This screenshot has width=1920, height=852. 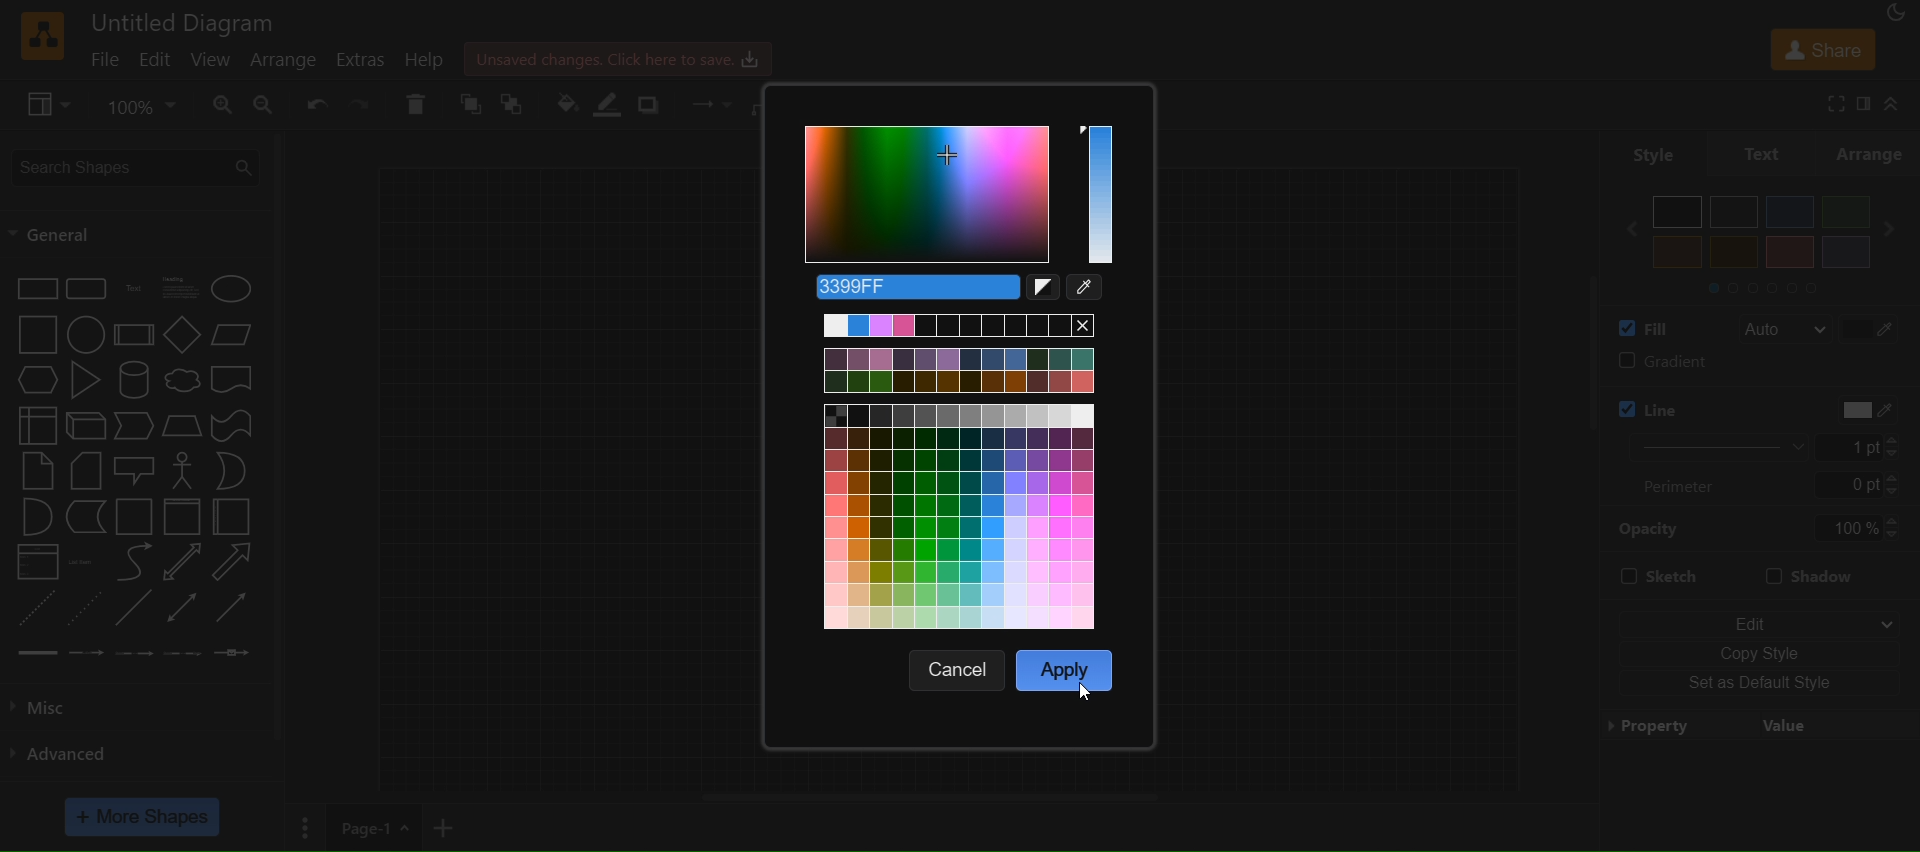 I want to click on file, so click(x=108, y=58).